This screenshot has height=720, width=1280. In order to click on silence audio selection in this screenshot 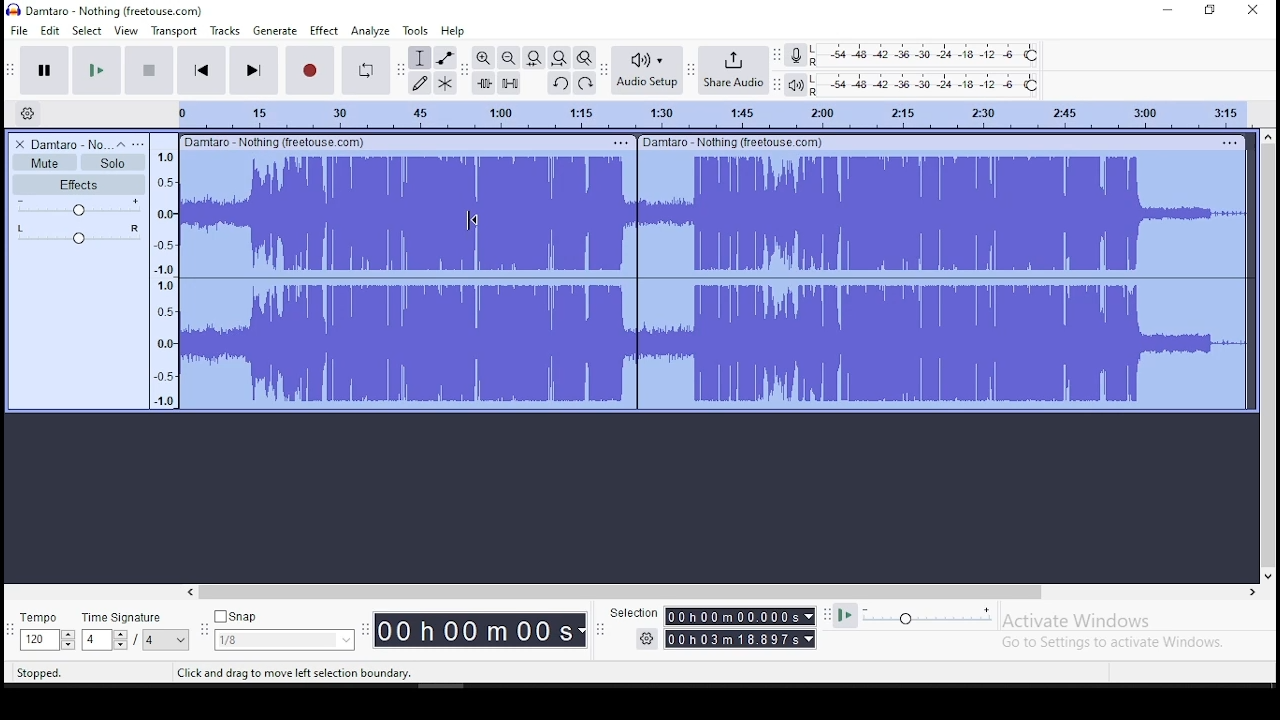, I will do `click(509, 83)`.